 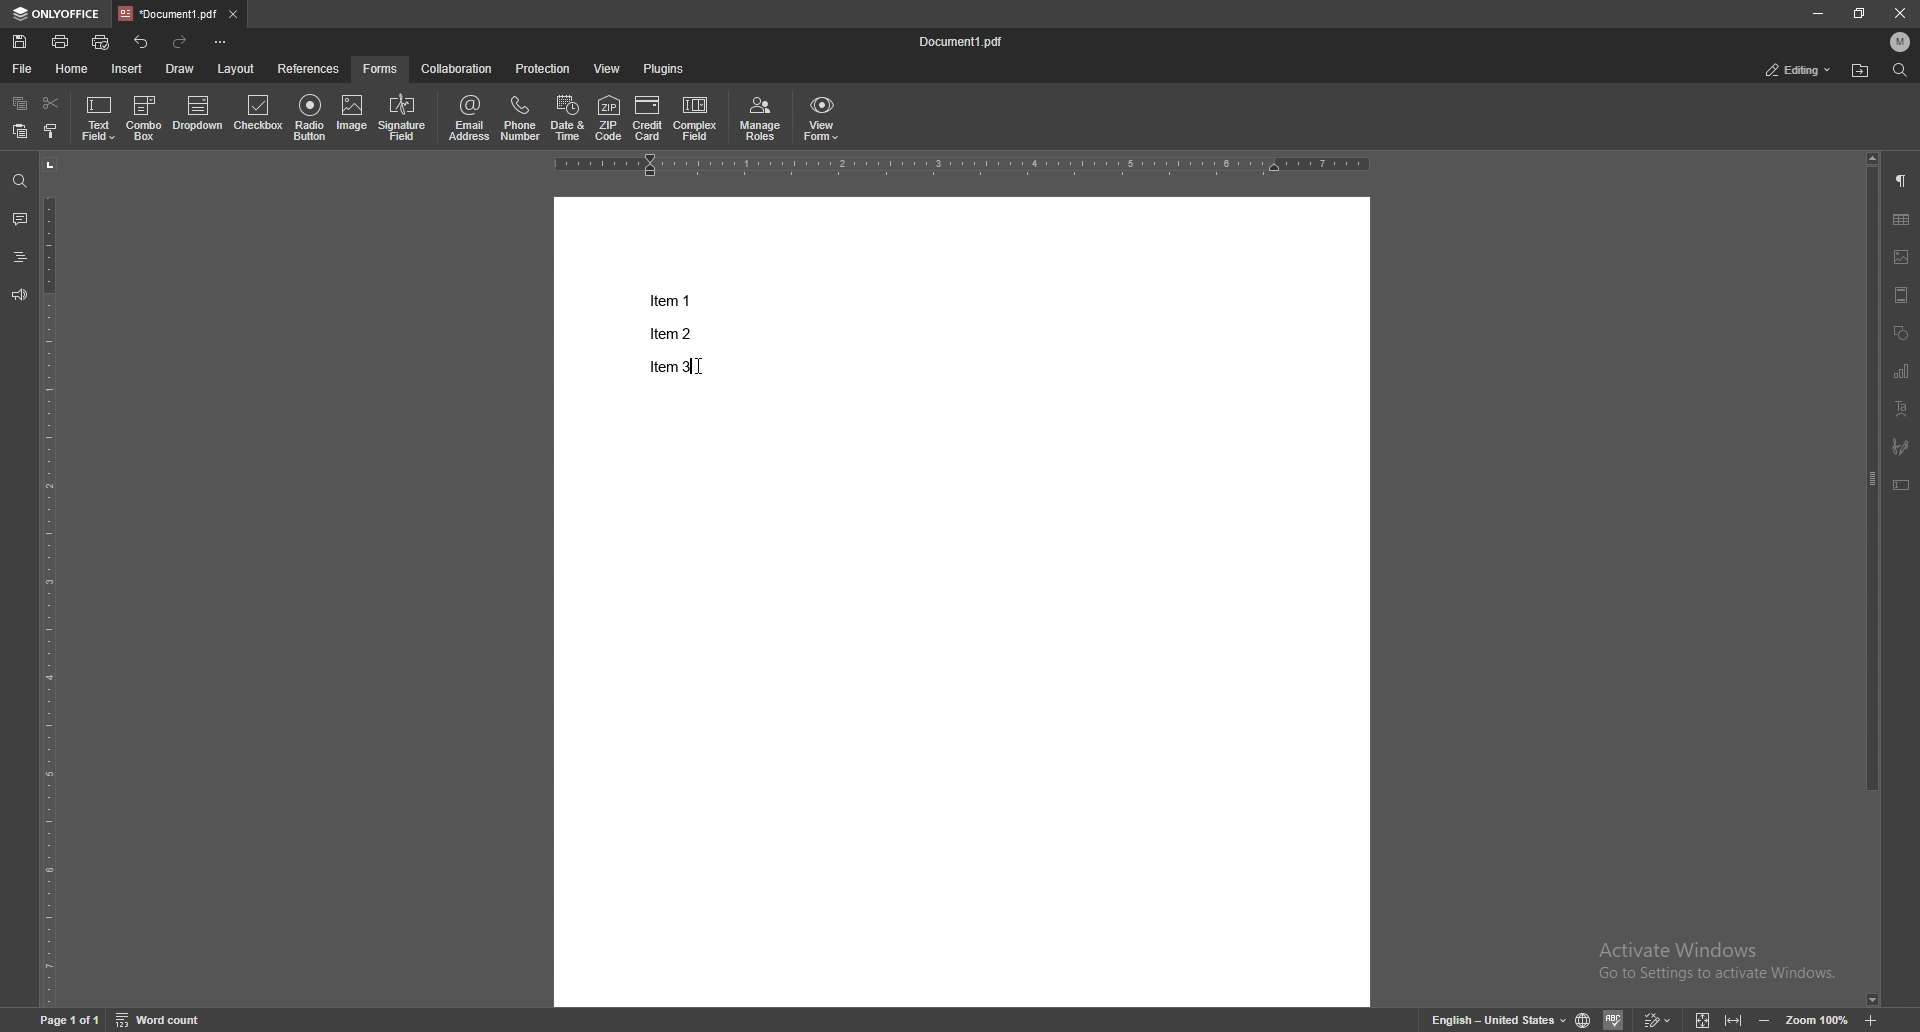 What do you see at coordinates (1903, 409) in the screenshot?
I see `text art` at bounding box center [1903, 409].